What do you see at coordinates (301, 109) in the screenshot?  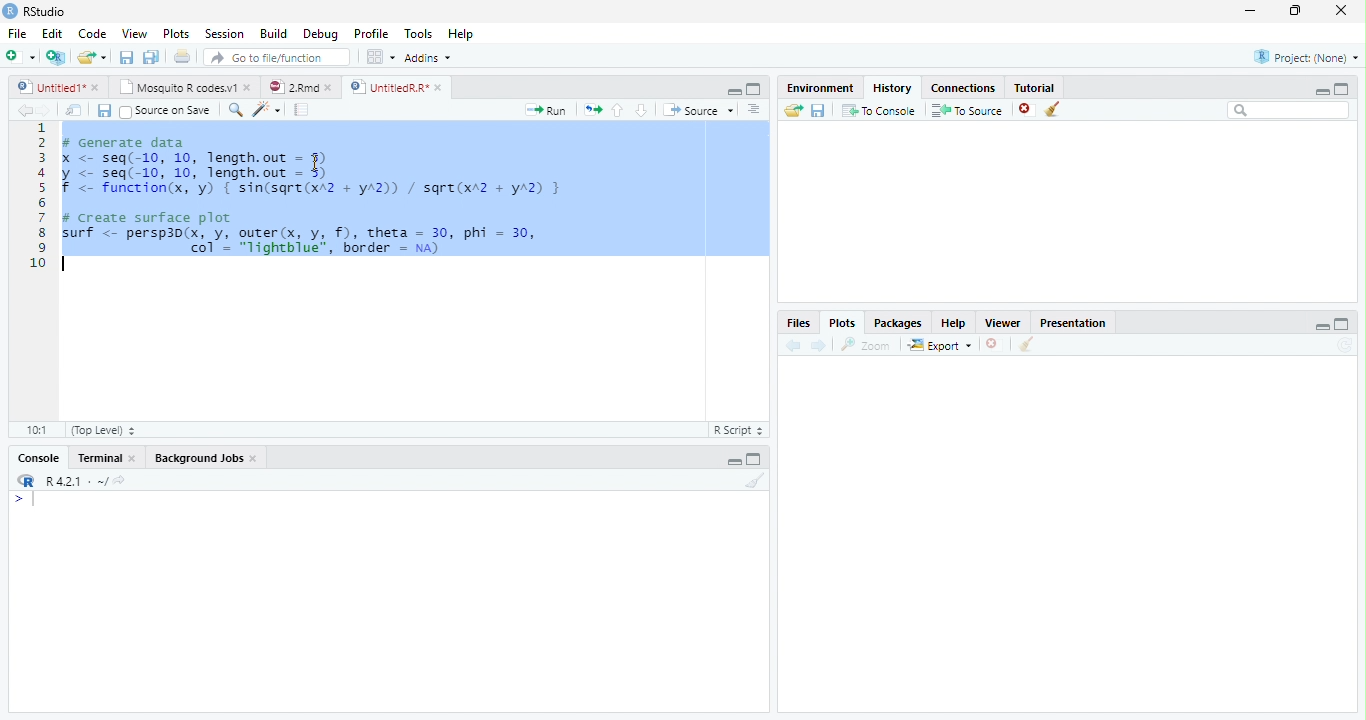 I see `Compile Report` at bounding box center [301, 109].